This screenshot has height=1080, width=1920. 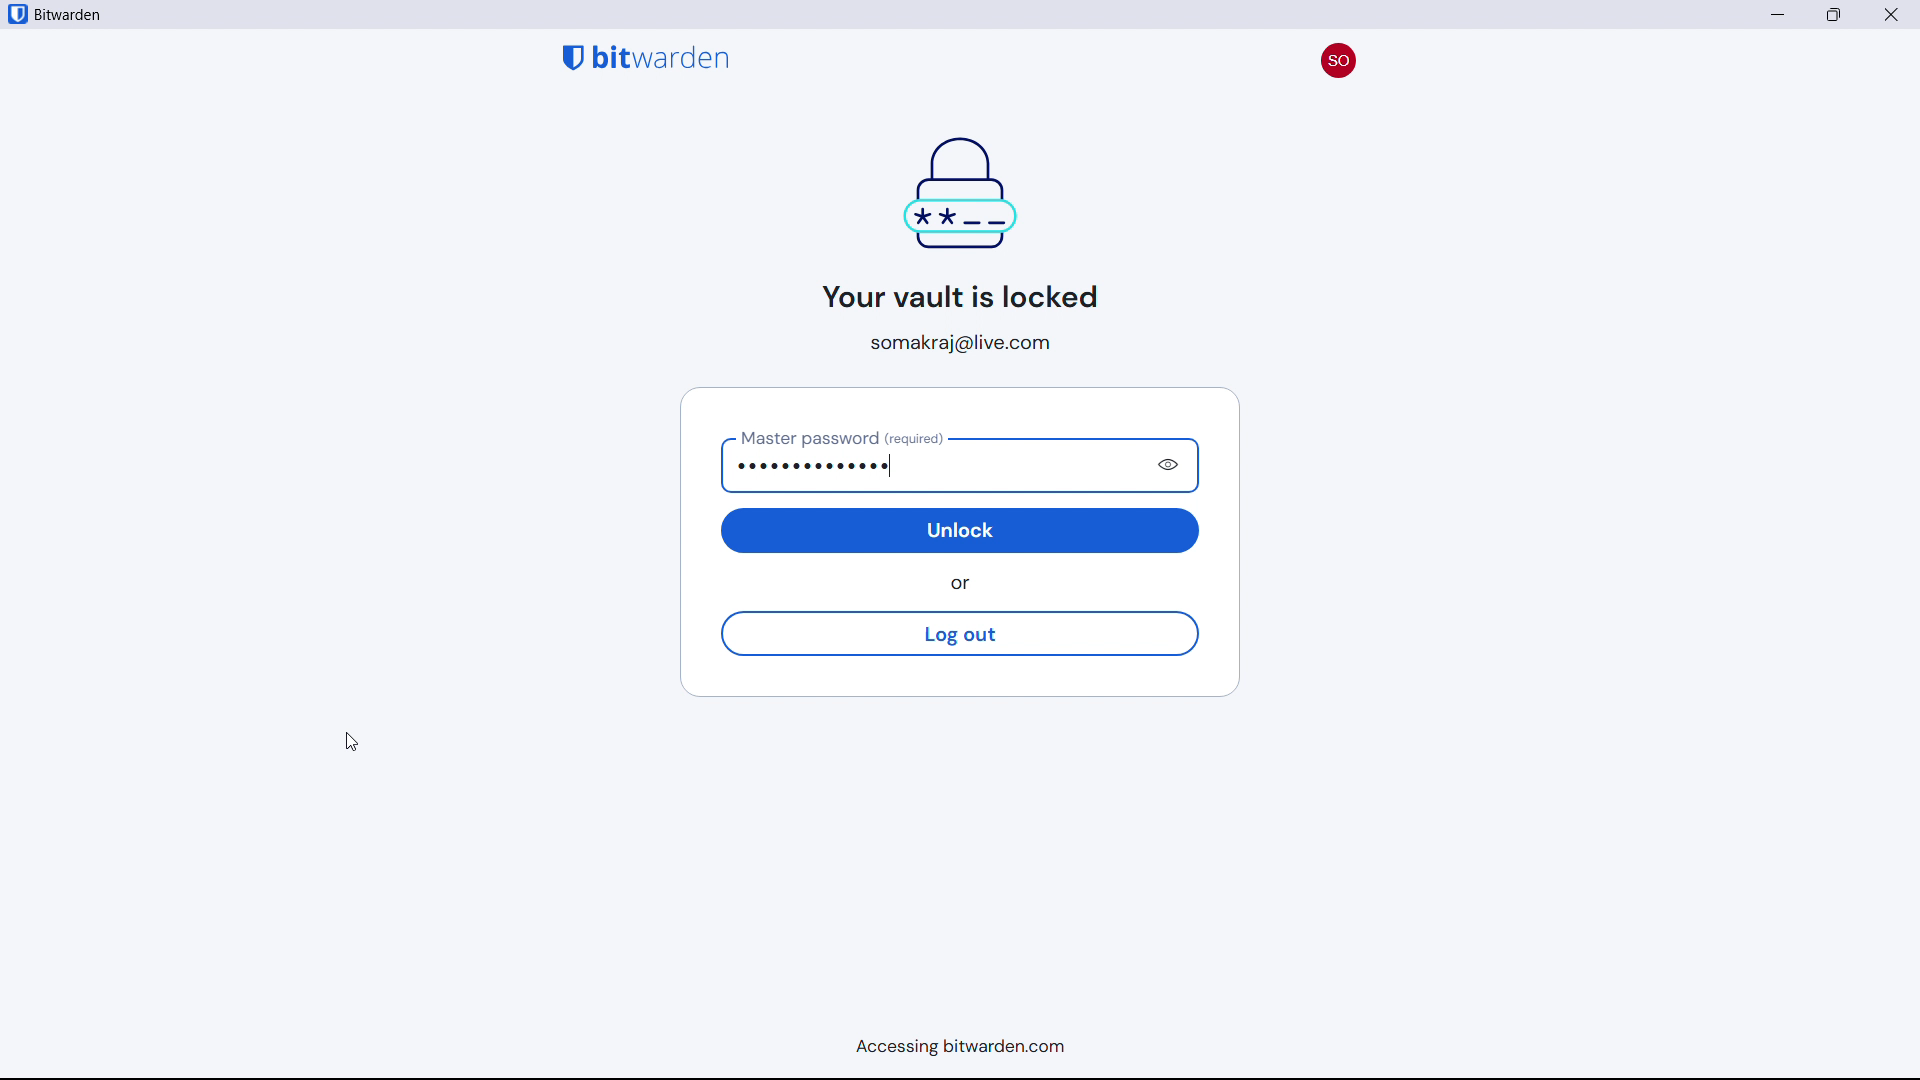 I want to click on logo, so click(x=17, y=14).